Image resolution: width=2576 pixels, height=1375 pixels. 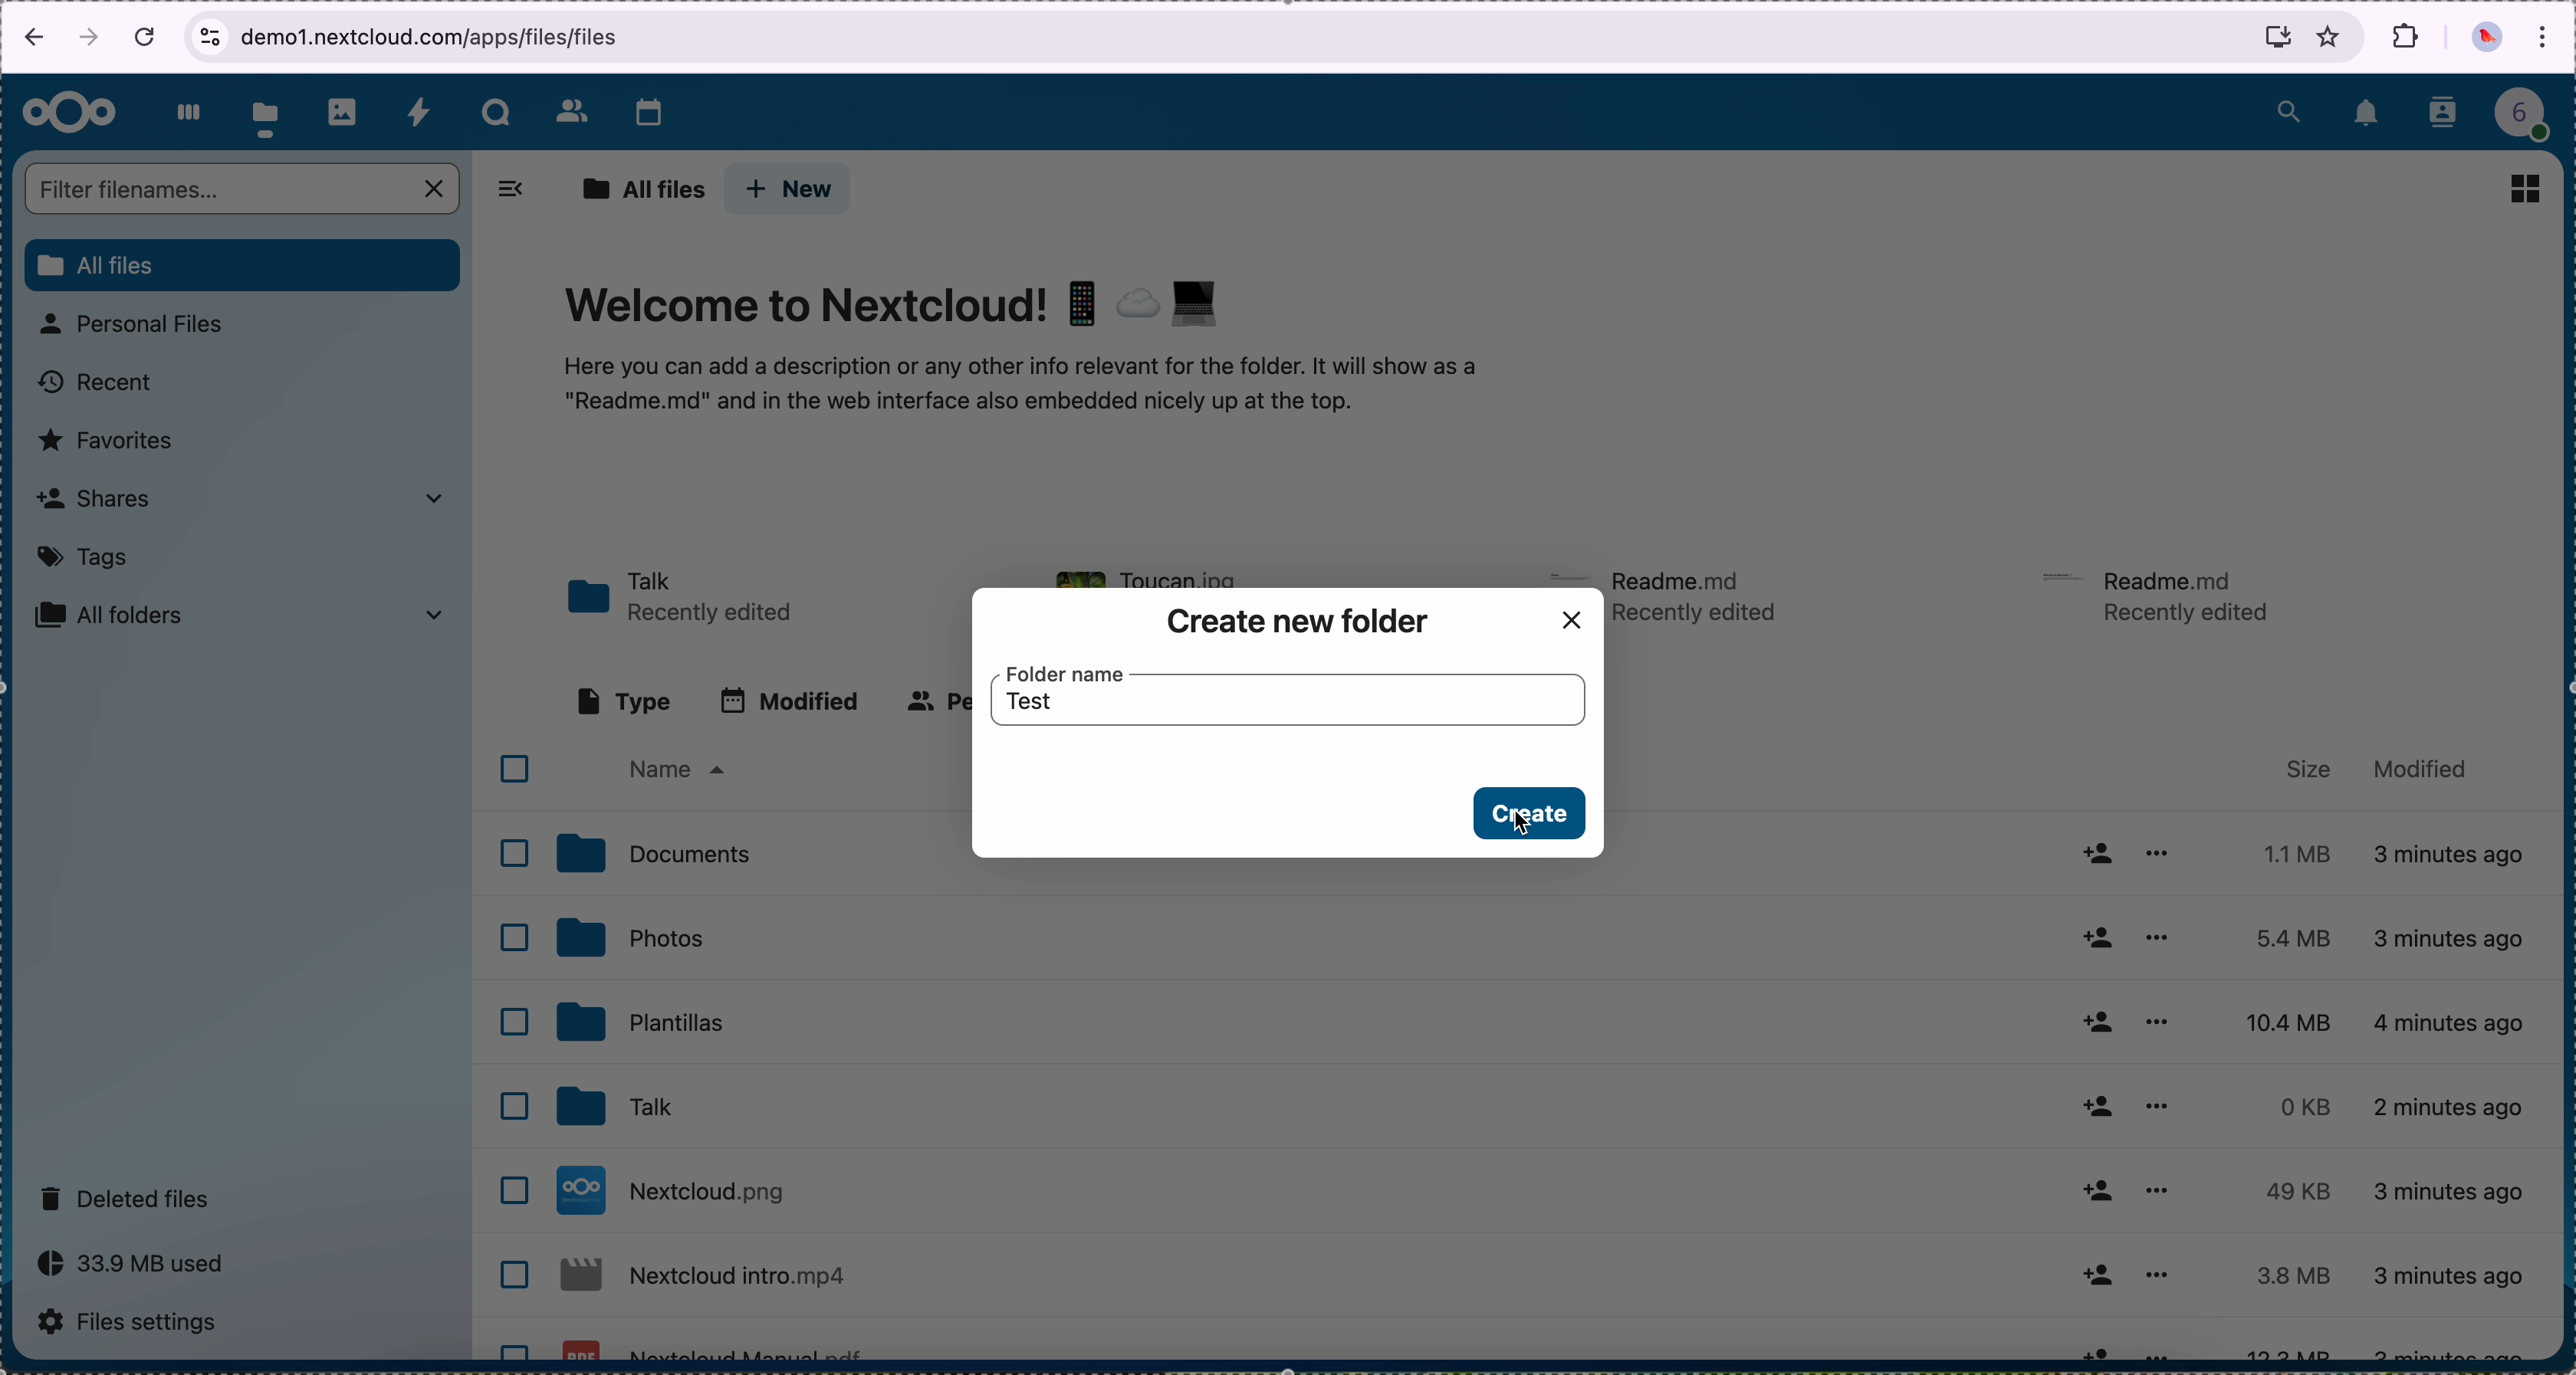 I want to click on more options, so click(x=2160, y=1107).